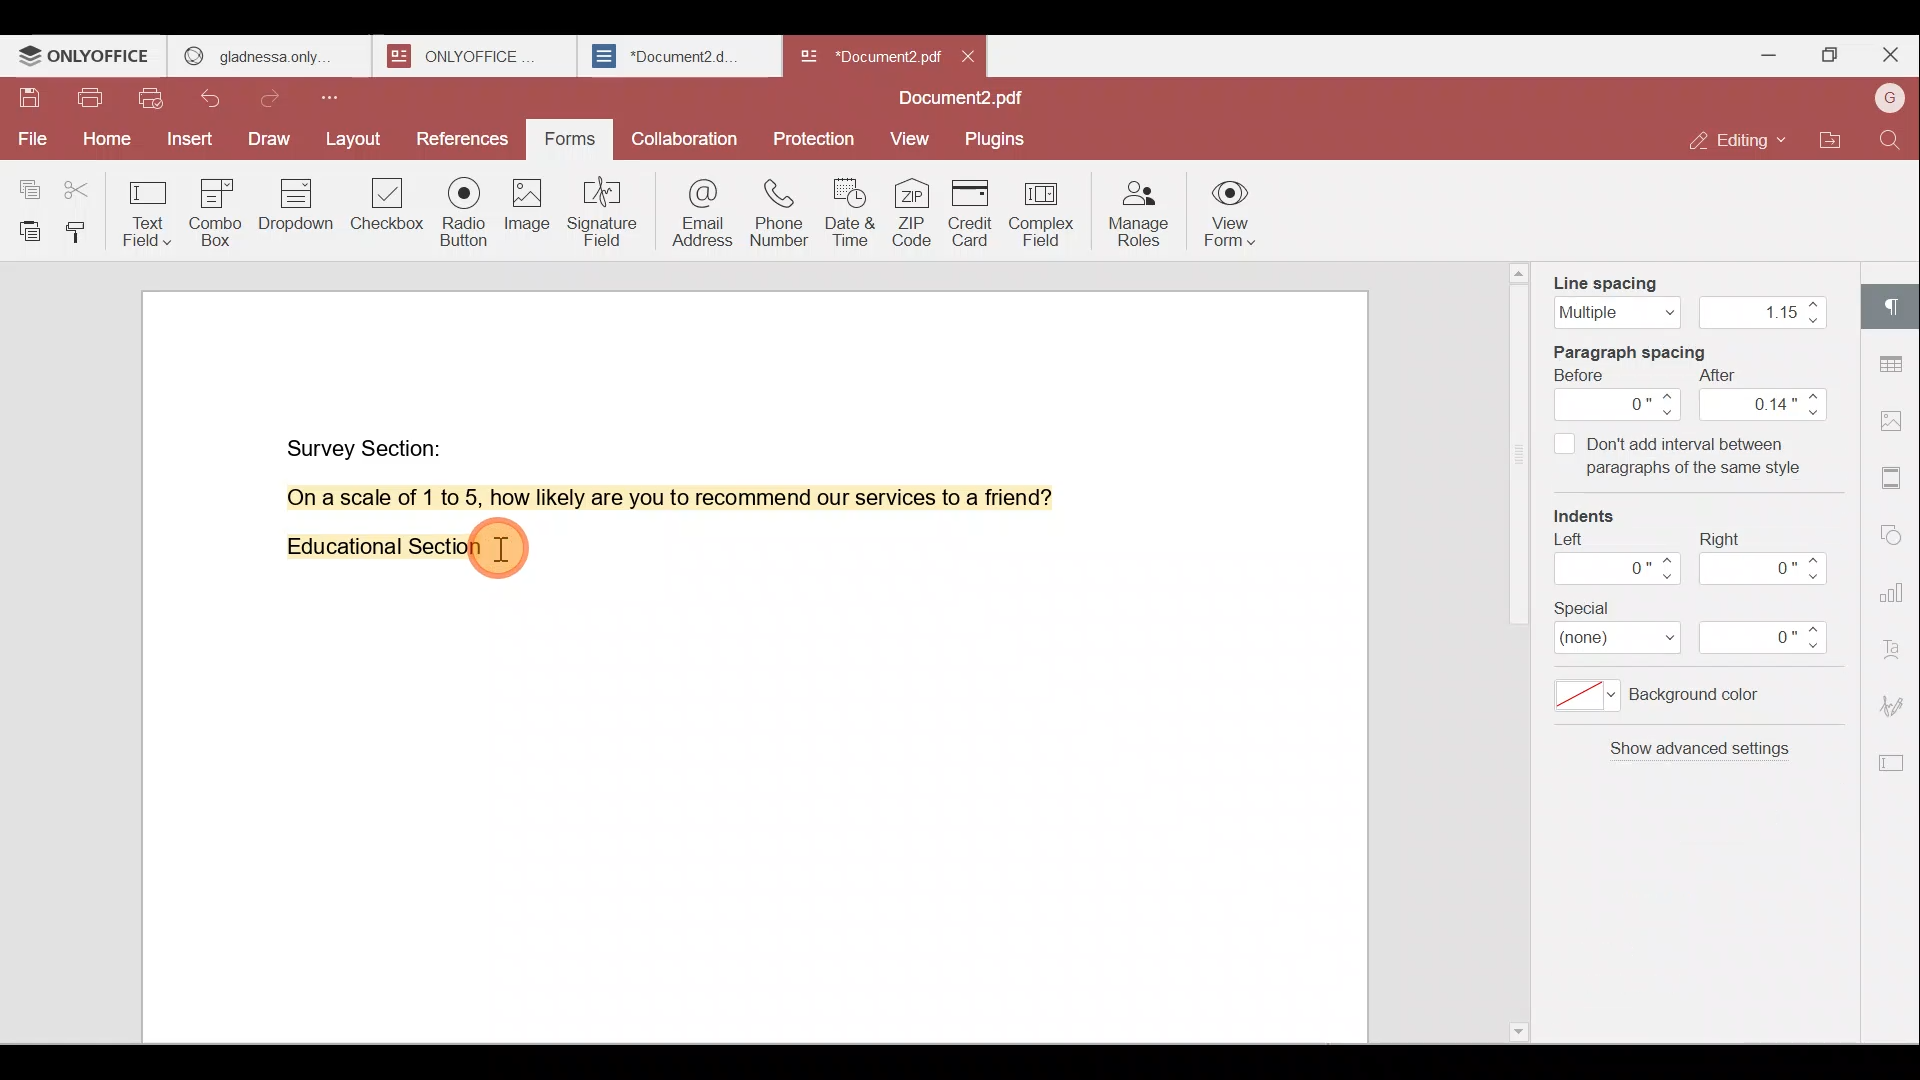 The width and height of the screenshot is (1920, 1080). What do you see at coordinates (1696, 757) in the screenshot?
I see `Show advanced settings` at bounding box center [1696, 757].